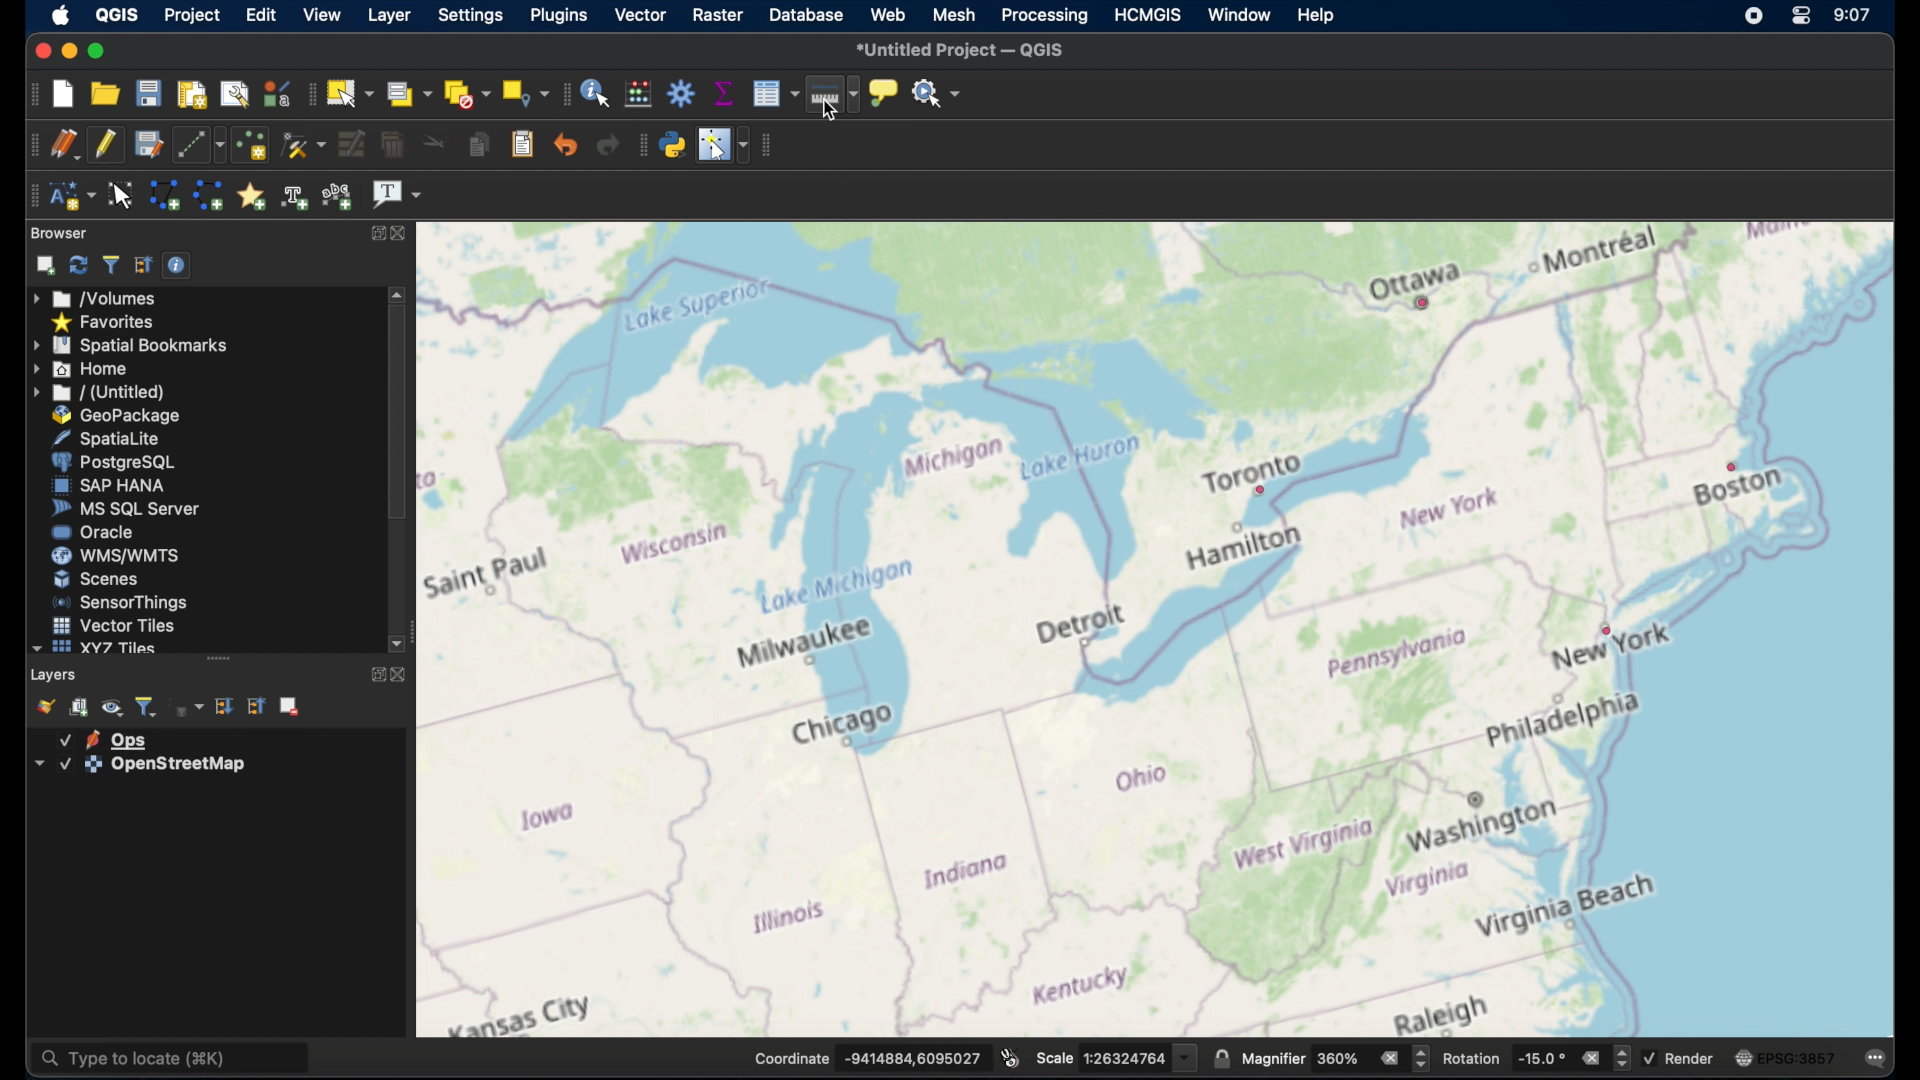 This screenshot has width=1920, height=1080. Describe the element at coordinates (121, 462) in the screenshot. I see `postgresql` at that location.